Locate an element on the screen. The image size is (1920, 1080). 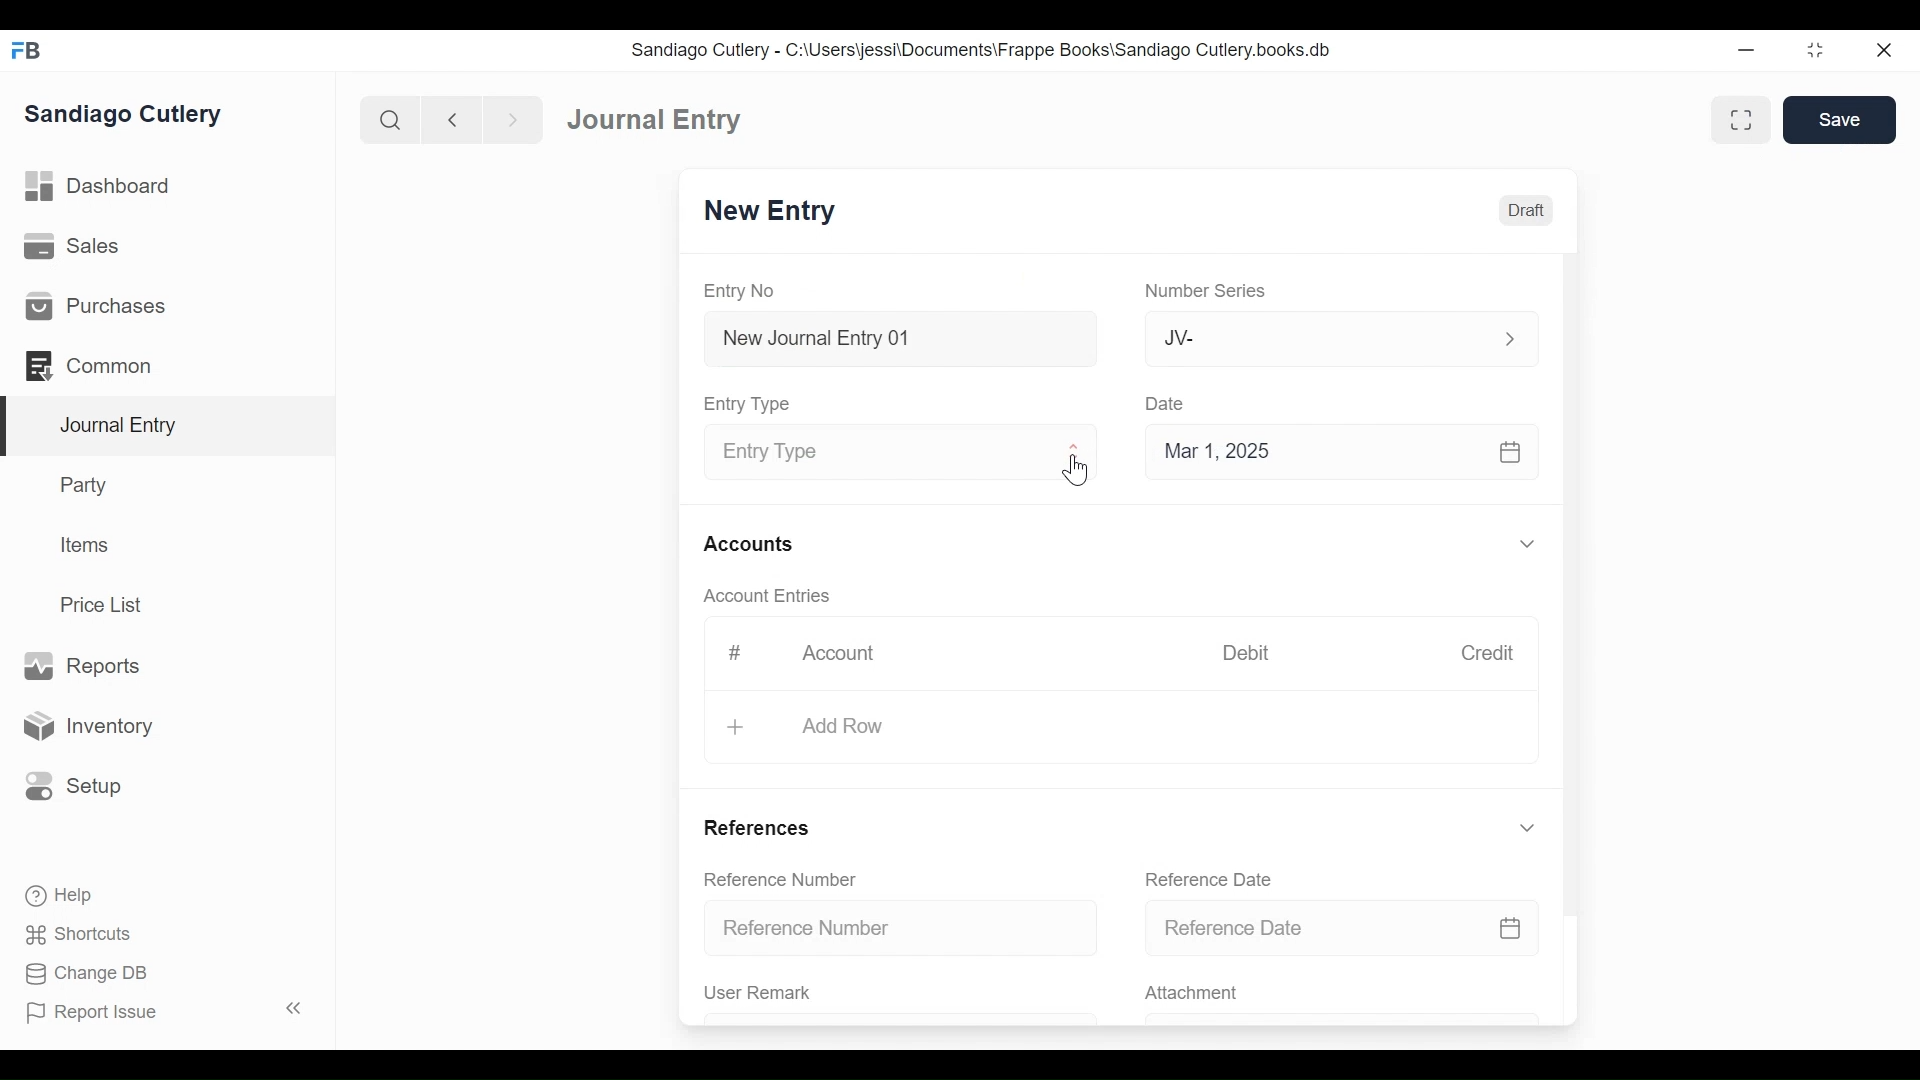
References is located at coordinates (753, 832).